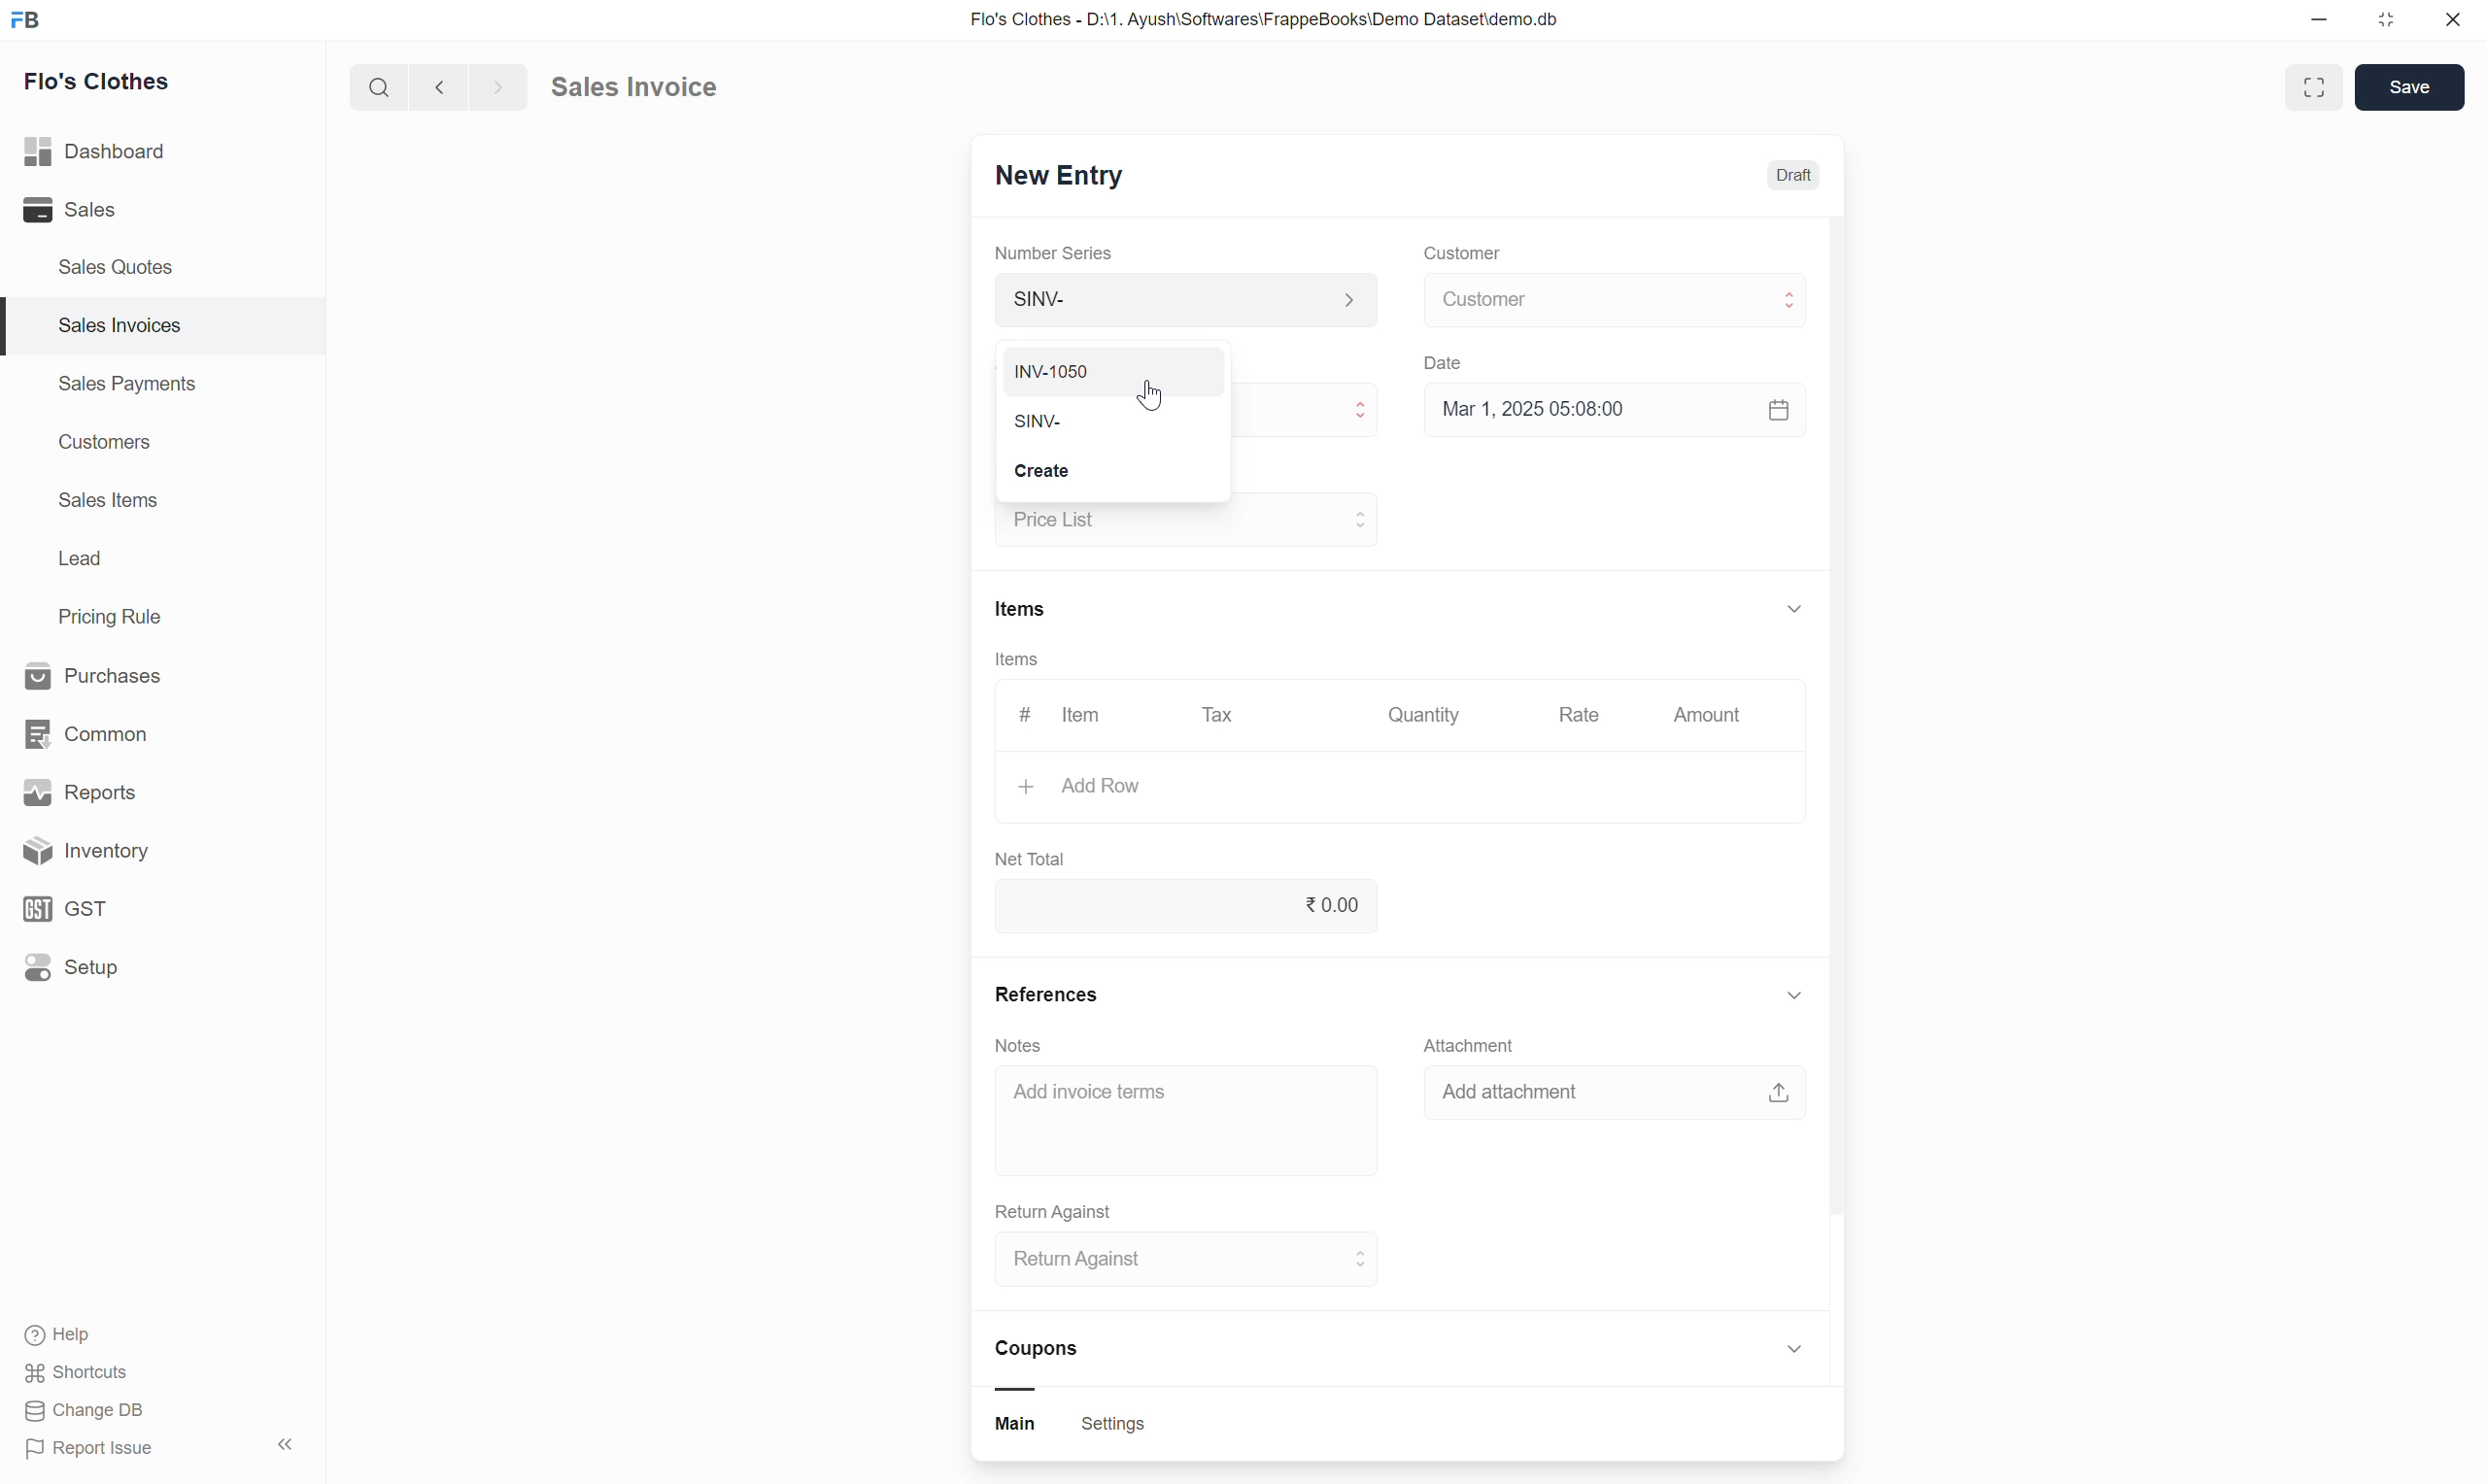  I want to click on close , so click(2455, 22).